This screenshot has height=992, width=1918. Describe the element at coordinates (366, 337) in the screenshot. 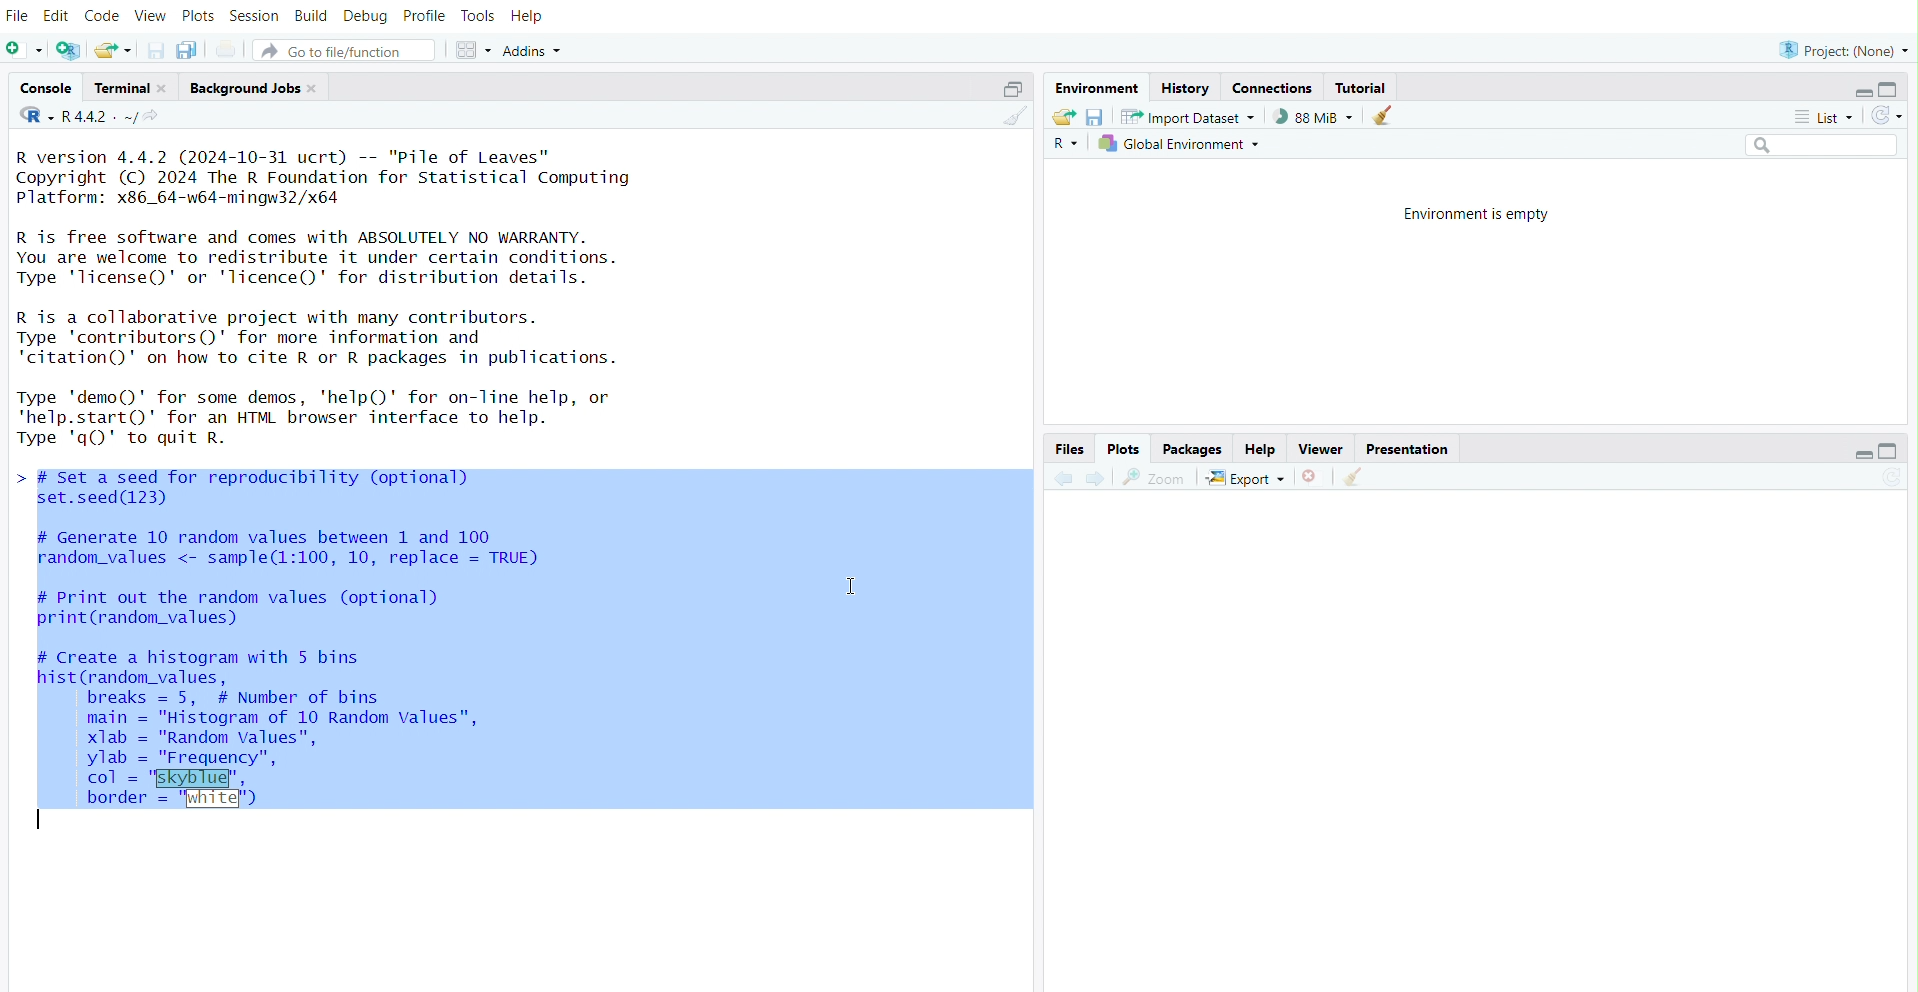

I see `details of contributors` at that location.